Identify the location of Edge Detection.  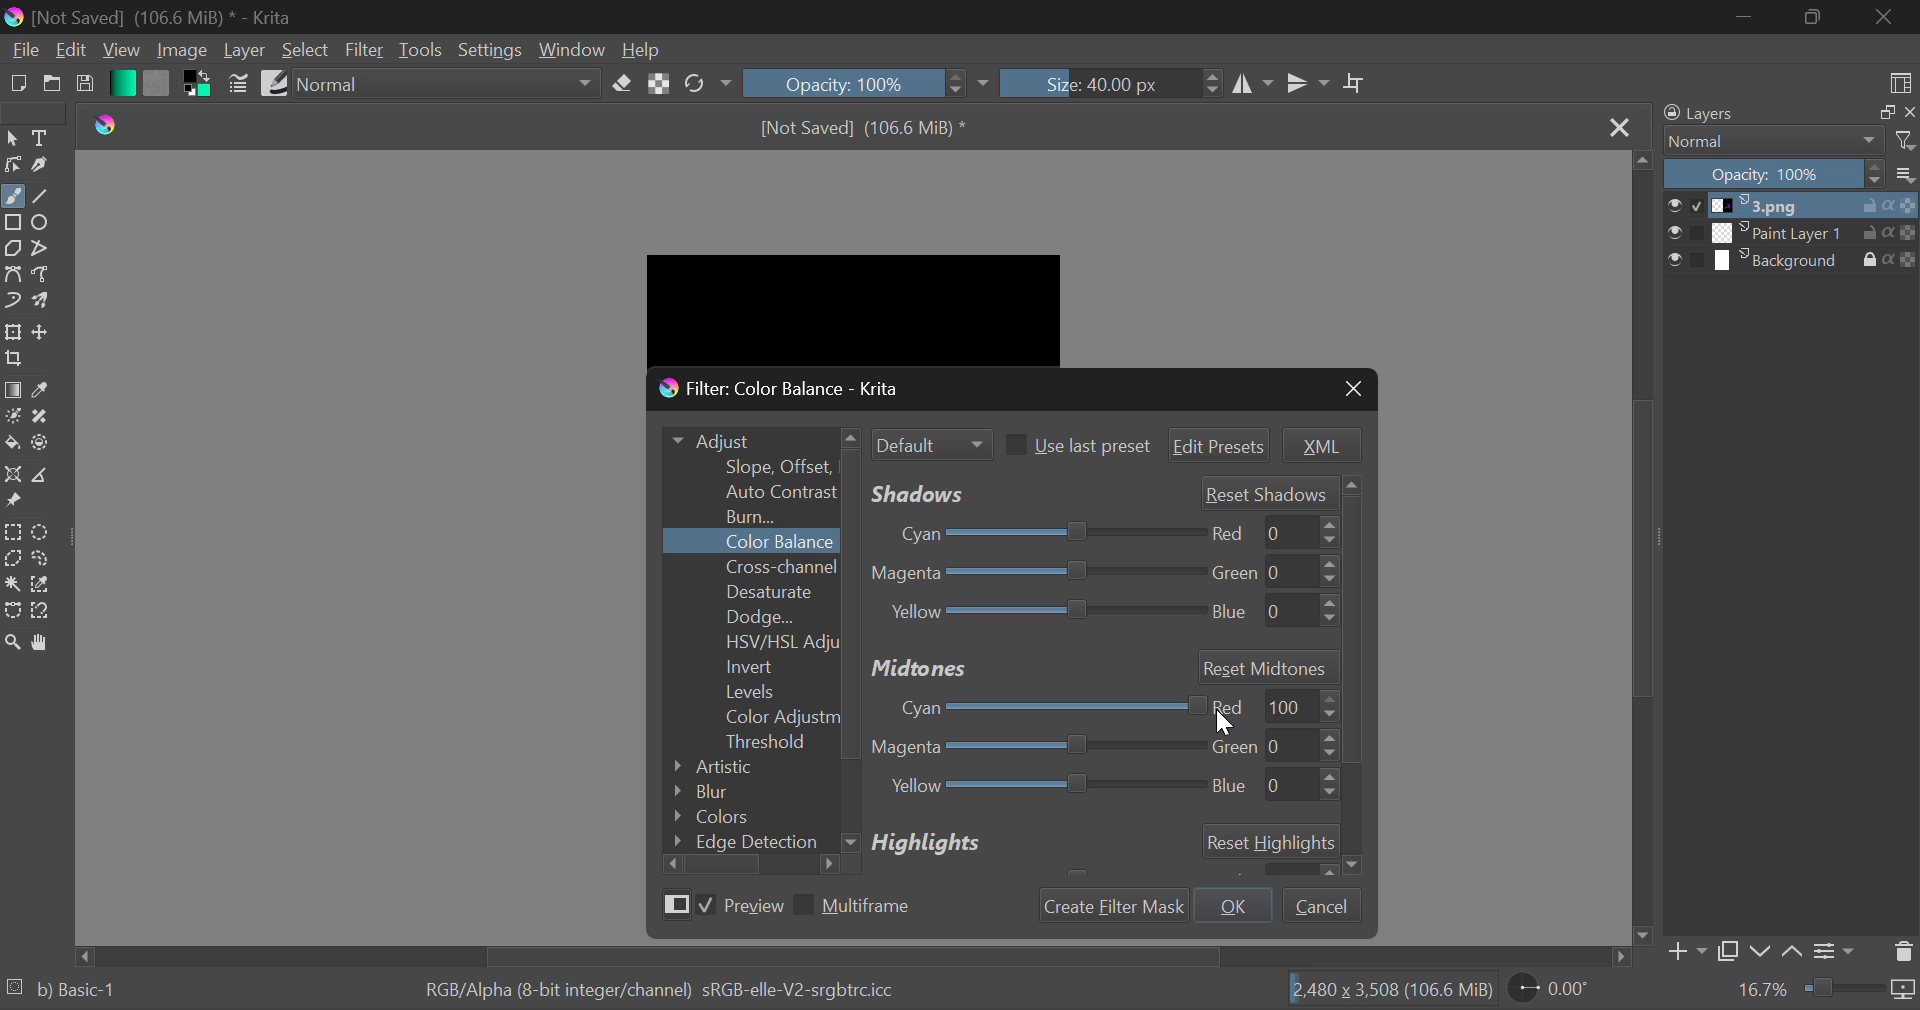
(750, 839).